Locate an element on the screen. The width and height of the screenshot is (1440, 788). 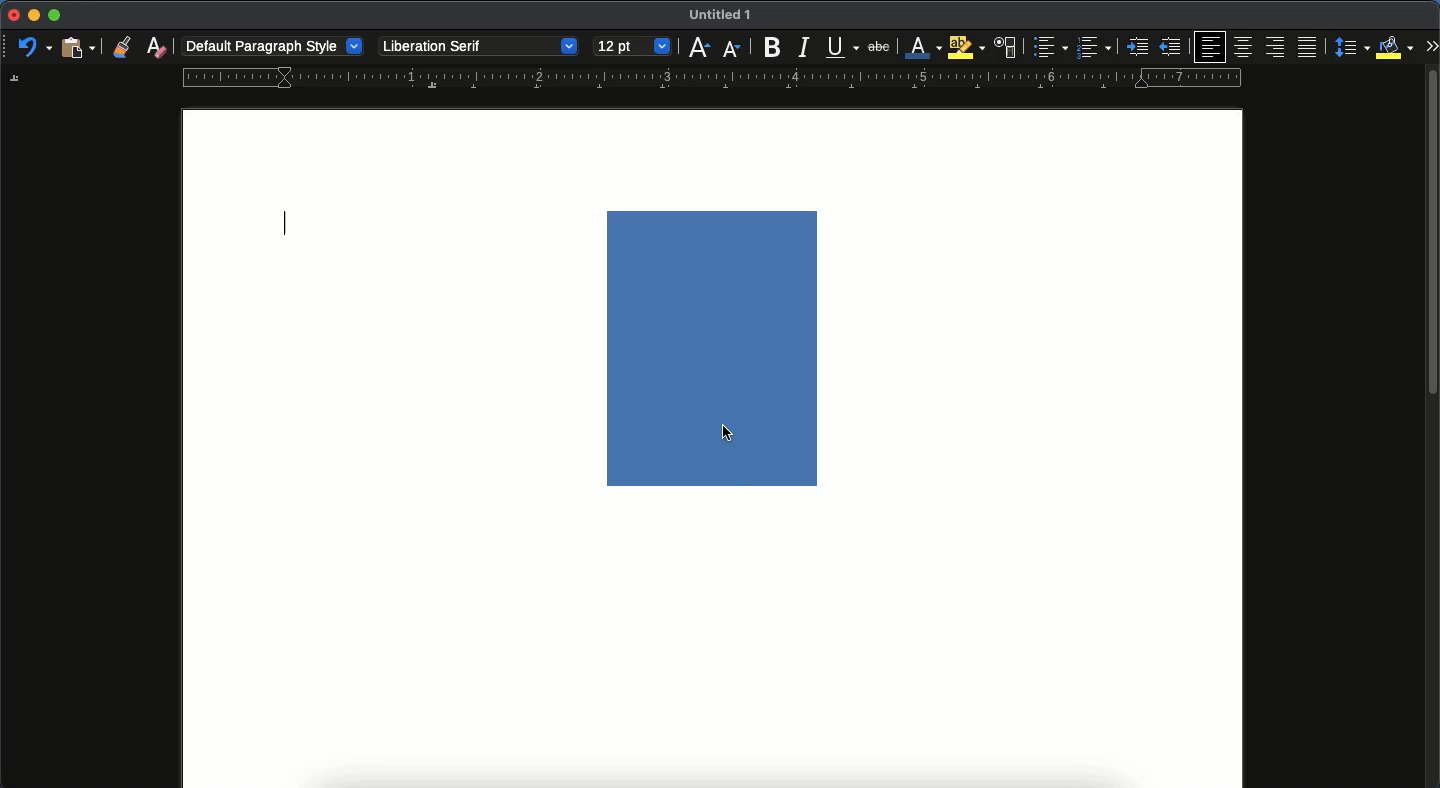
paragraph spacing is located at coordinates (1355, 46).